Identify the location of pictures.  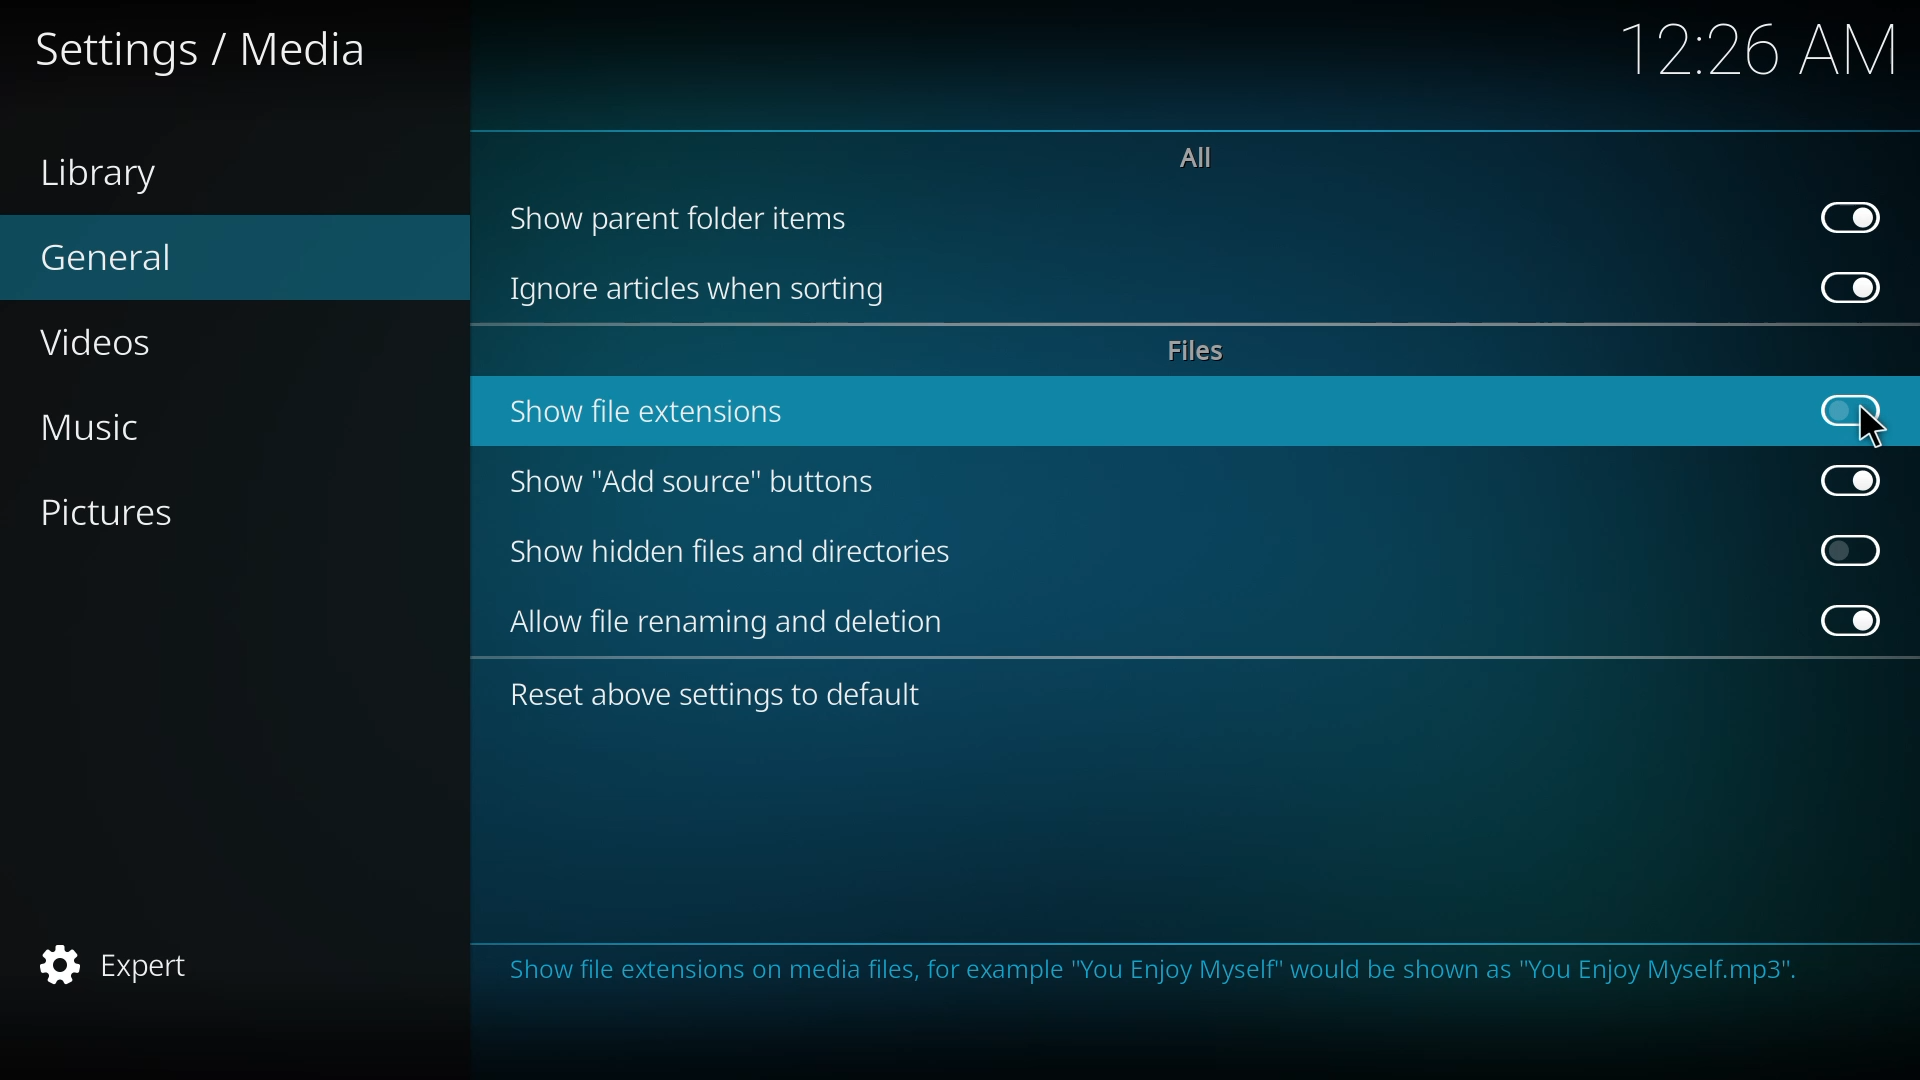
(130, 514).